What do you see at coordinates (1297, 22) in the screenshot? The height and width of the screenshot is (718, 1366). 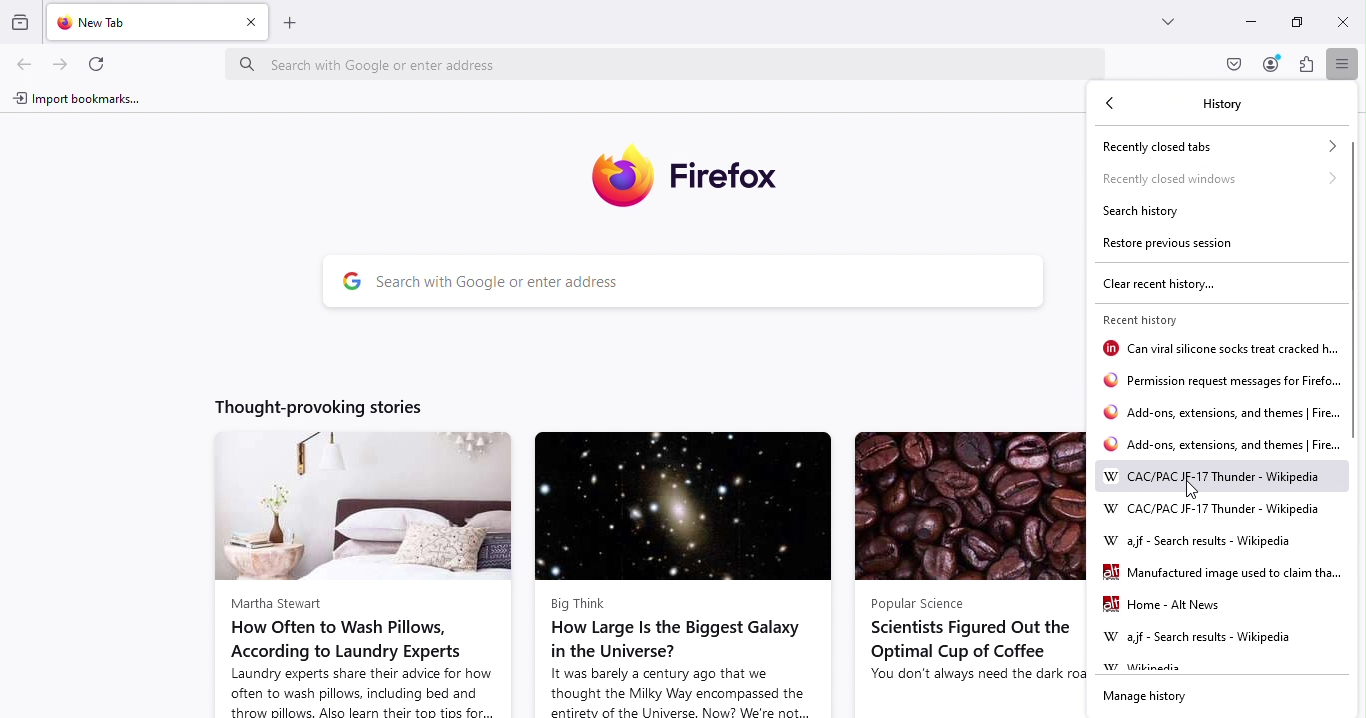 I see `Maximize` at bounding box center [1297, 22].